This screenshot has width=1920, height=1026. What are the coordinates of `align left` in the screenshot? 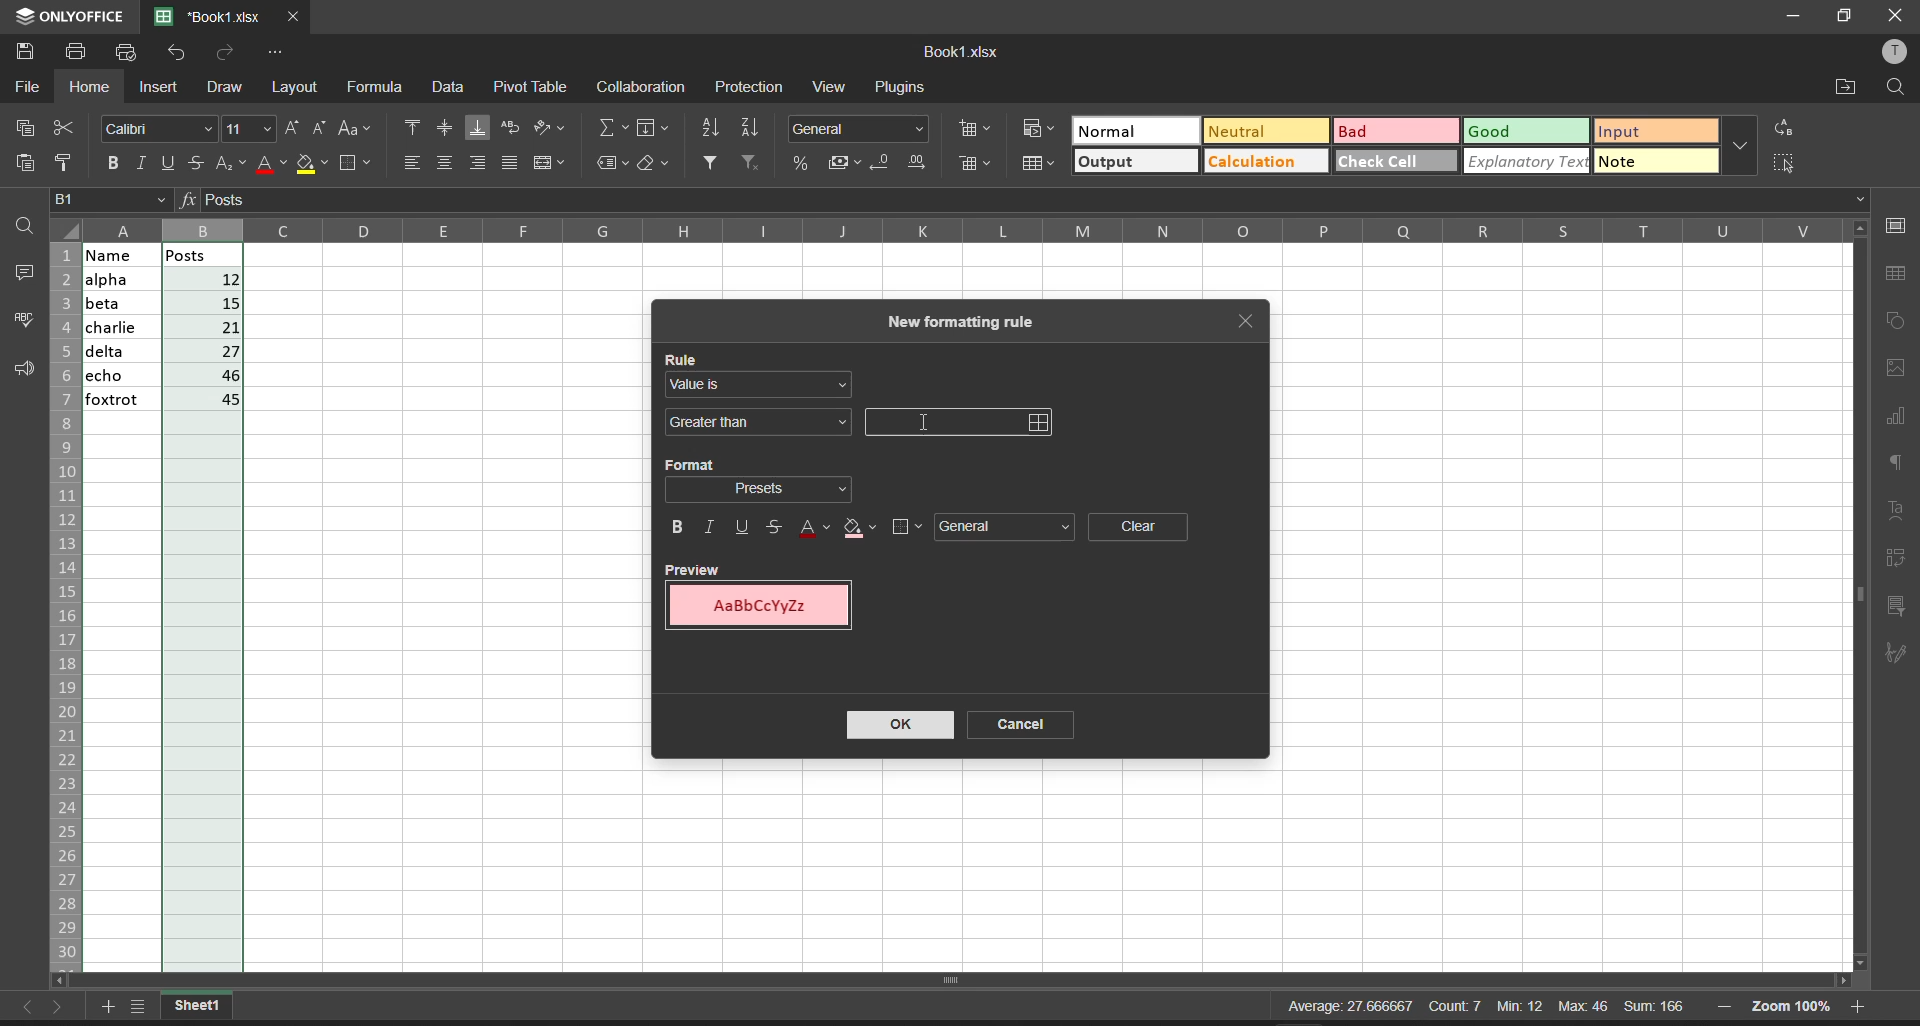 It's located at (409, 161).